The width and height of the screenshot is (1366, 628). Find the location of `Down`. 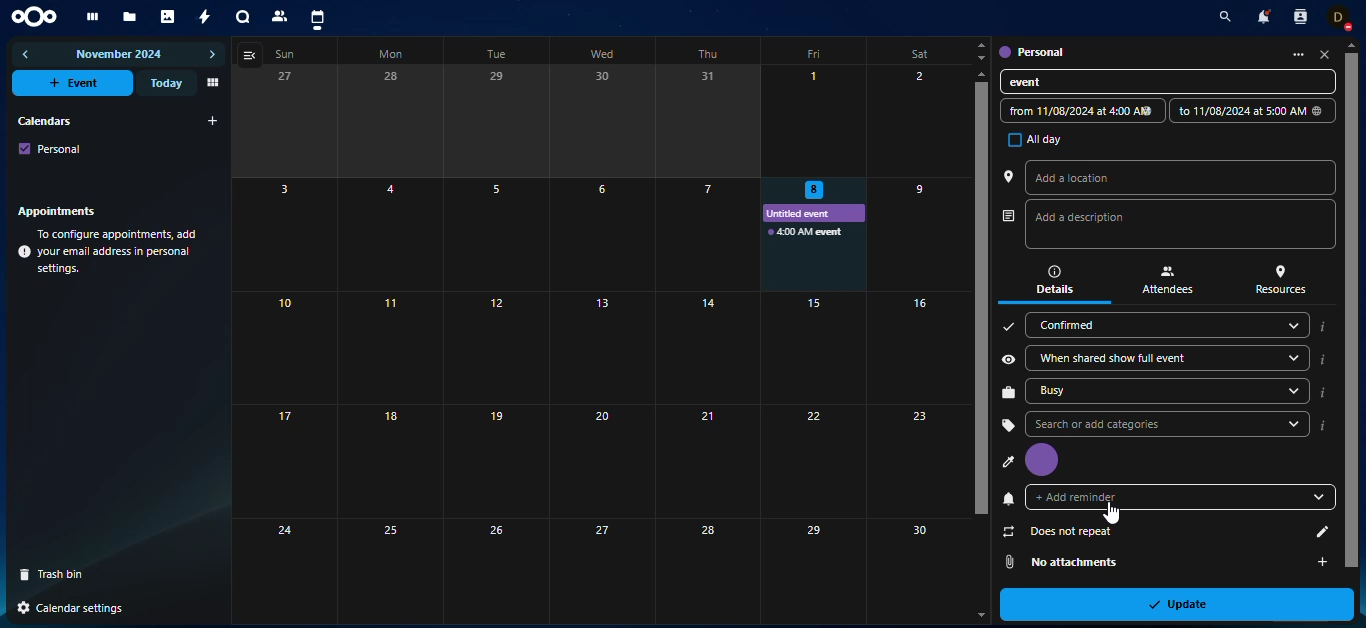

Down is located at coordinates (980, 58).